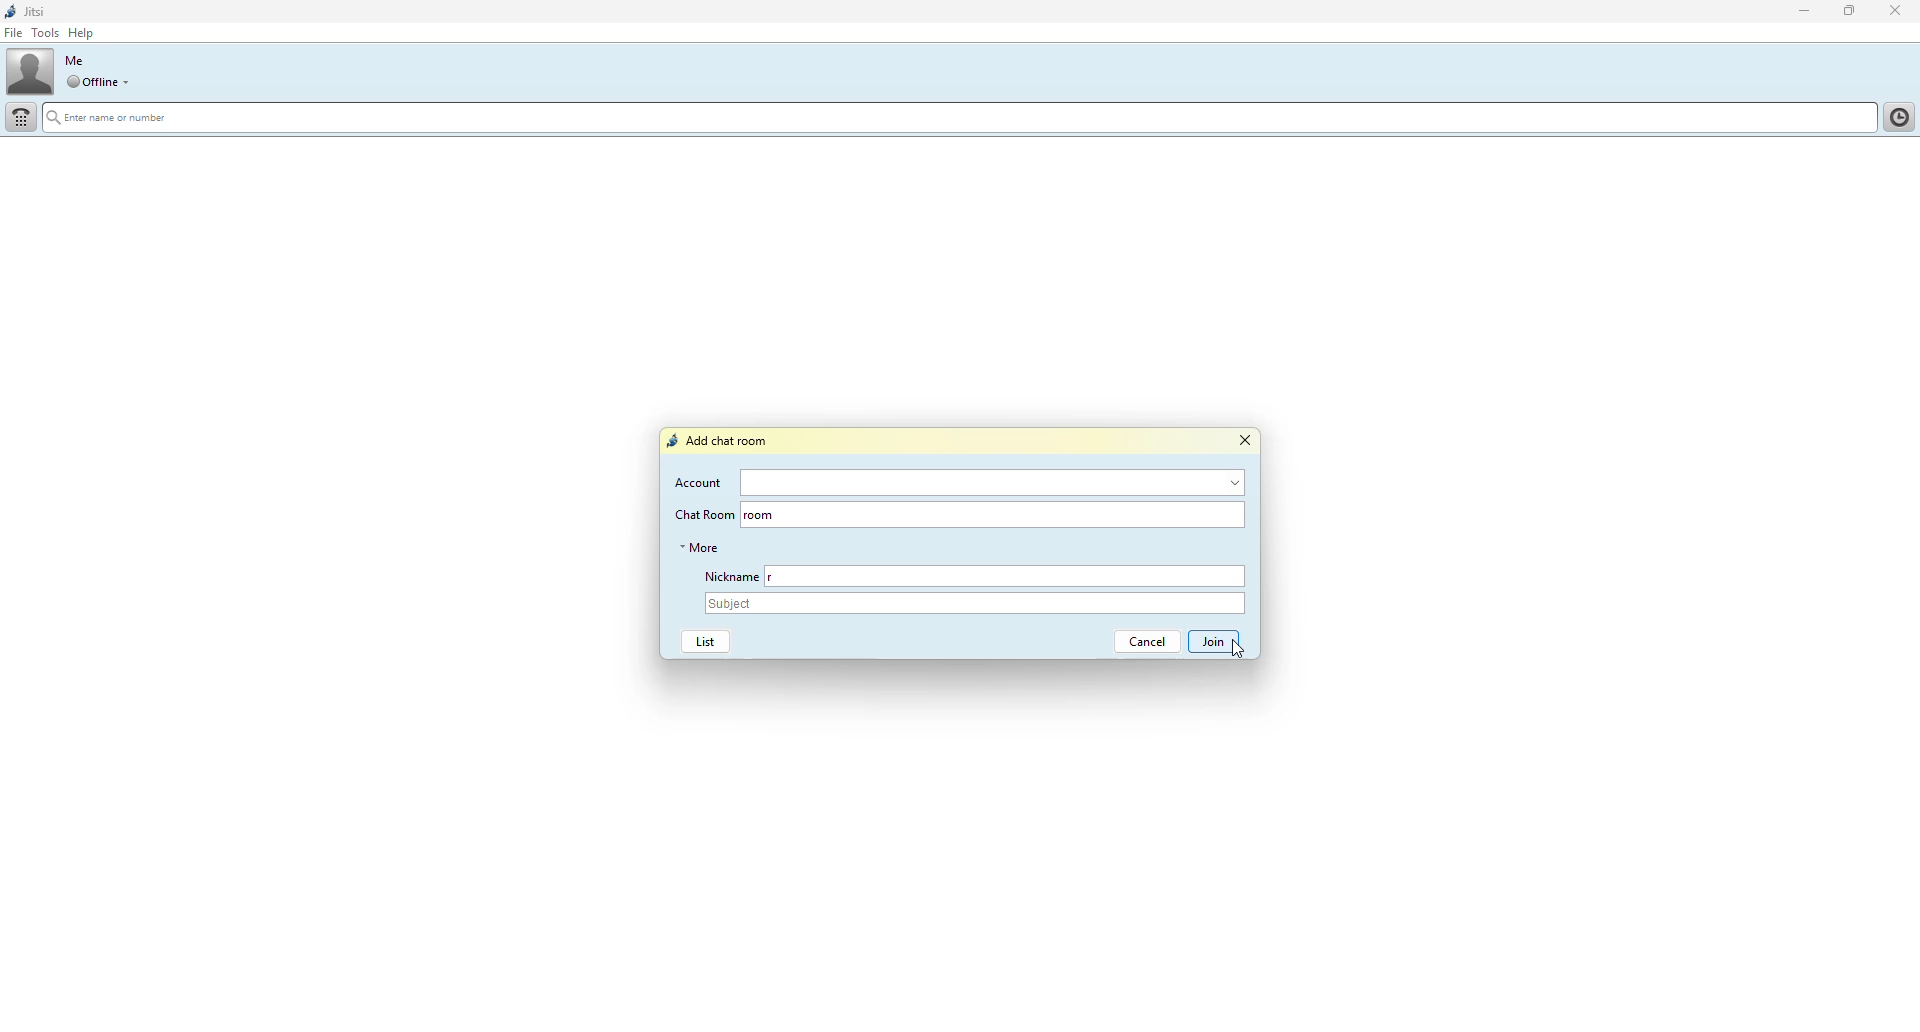 The width and height of the screenshot is (1920, 1032). Describe the element at coordinates (1896, 115) in the screenshot. I see `History` at that location.